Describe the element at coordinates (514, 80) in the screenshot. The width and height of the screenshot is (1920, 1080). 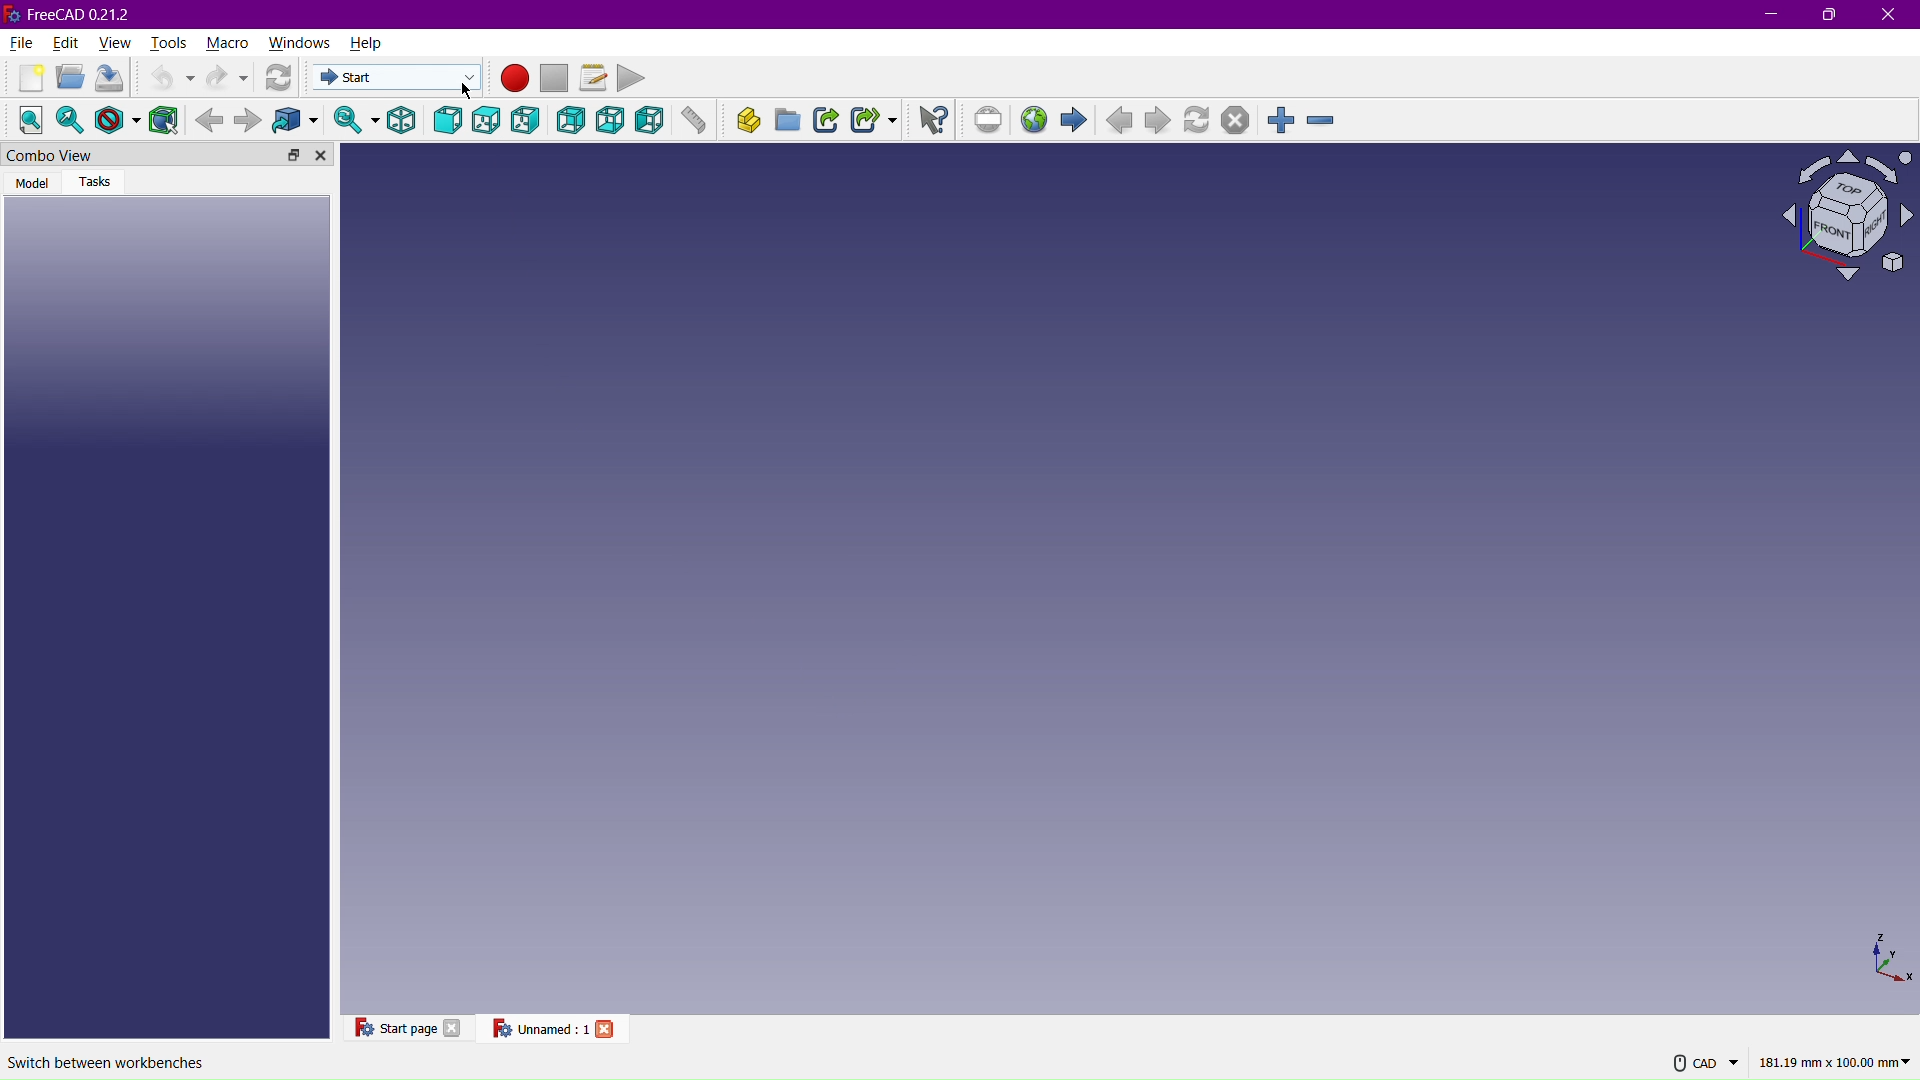
I see `Record Macros` at that location.